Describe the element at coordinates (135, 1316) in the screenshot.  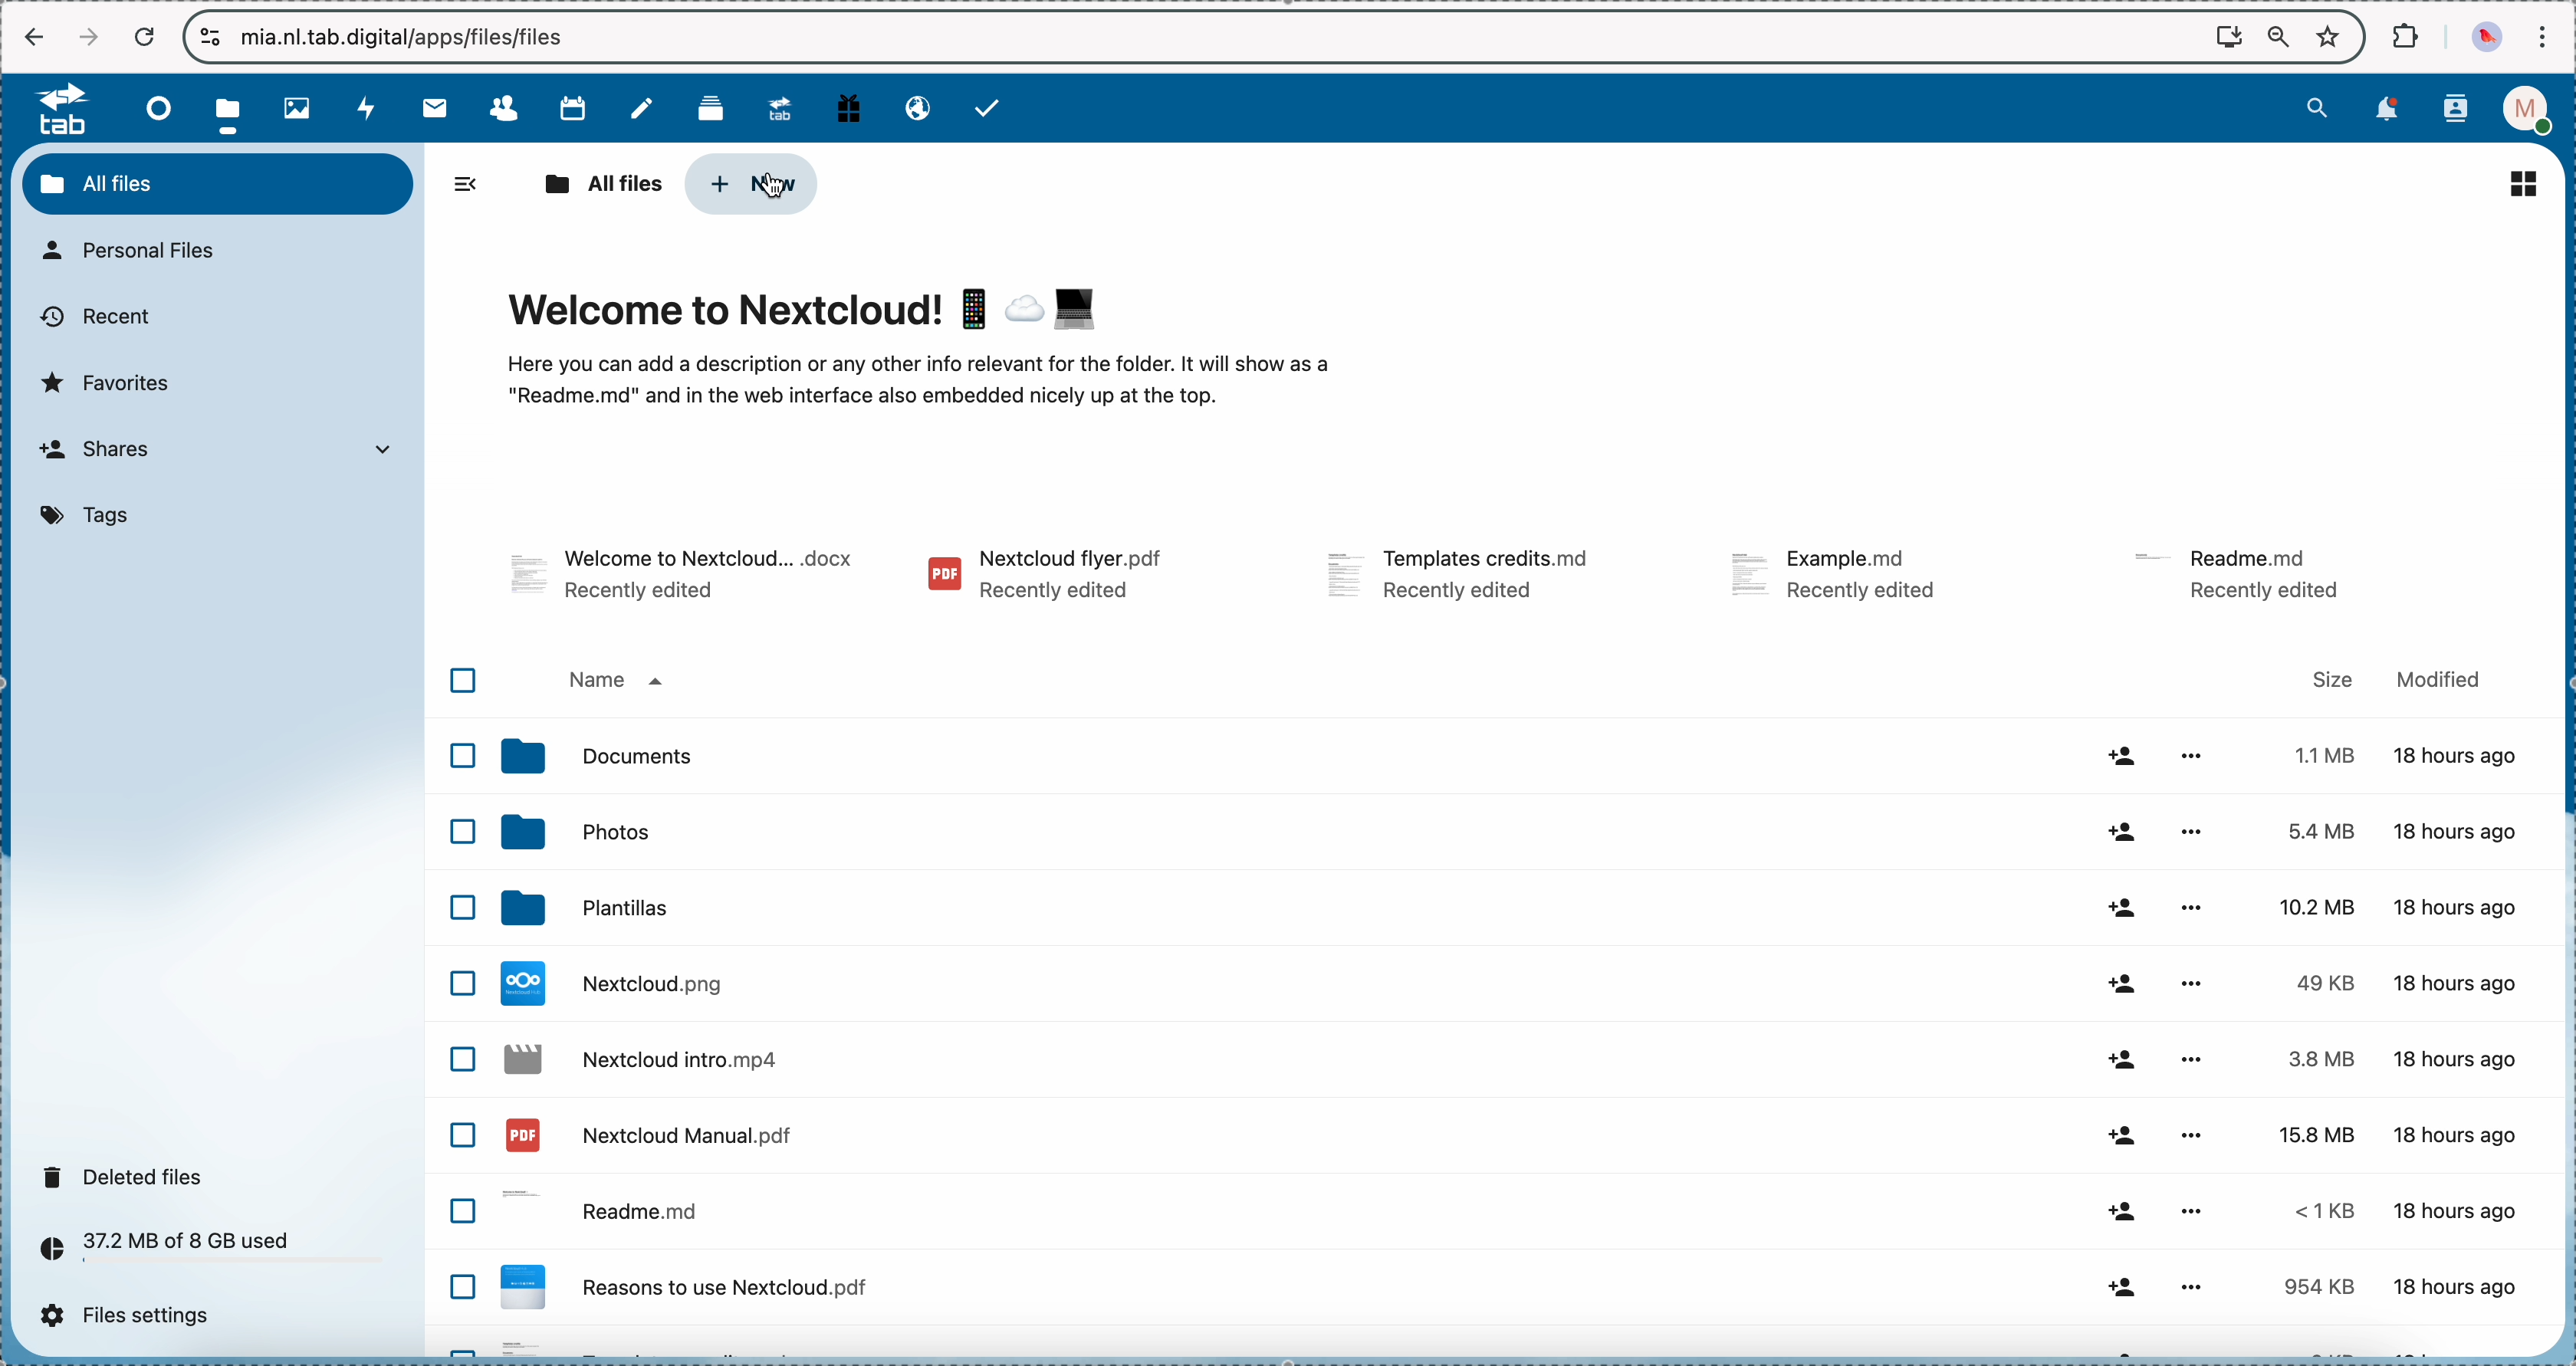
I see `files settings` at that location.